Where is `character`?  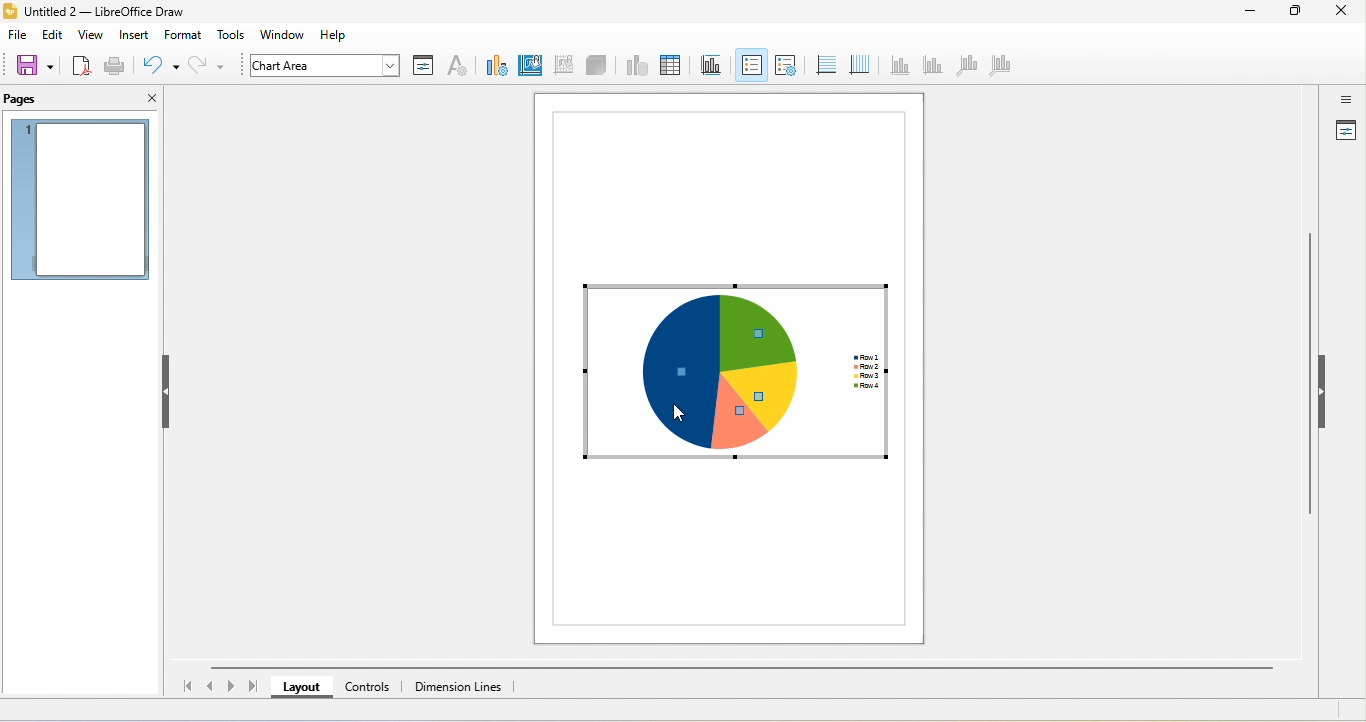 character is located at coordinates (457, 67).